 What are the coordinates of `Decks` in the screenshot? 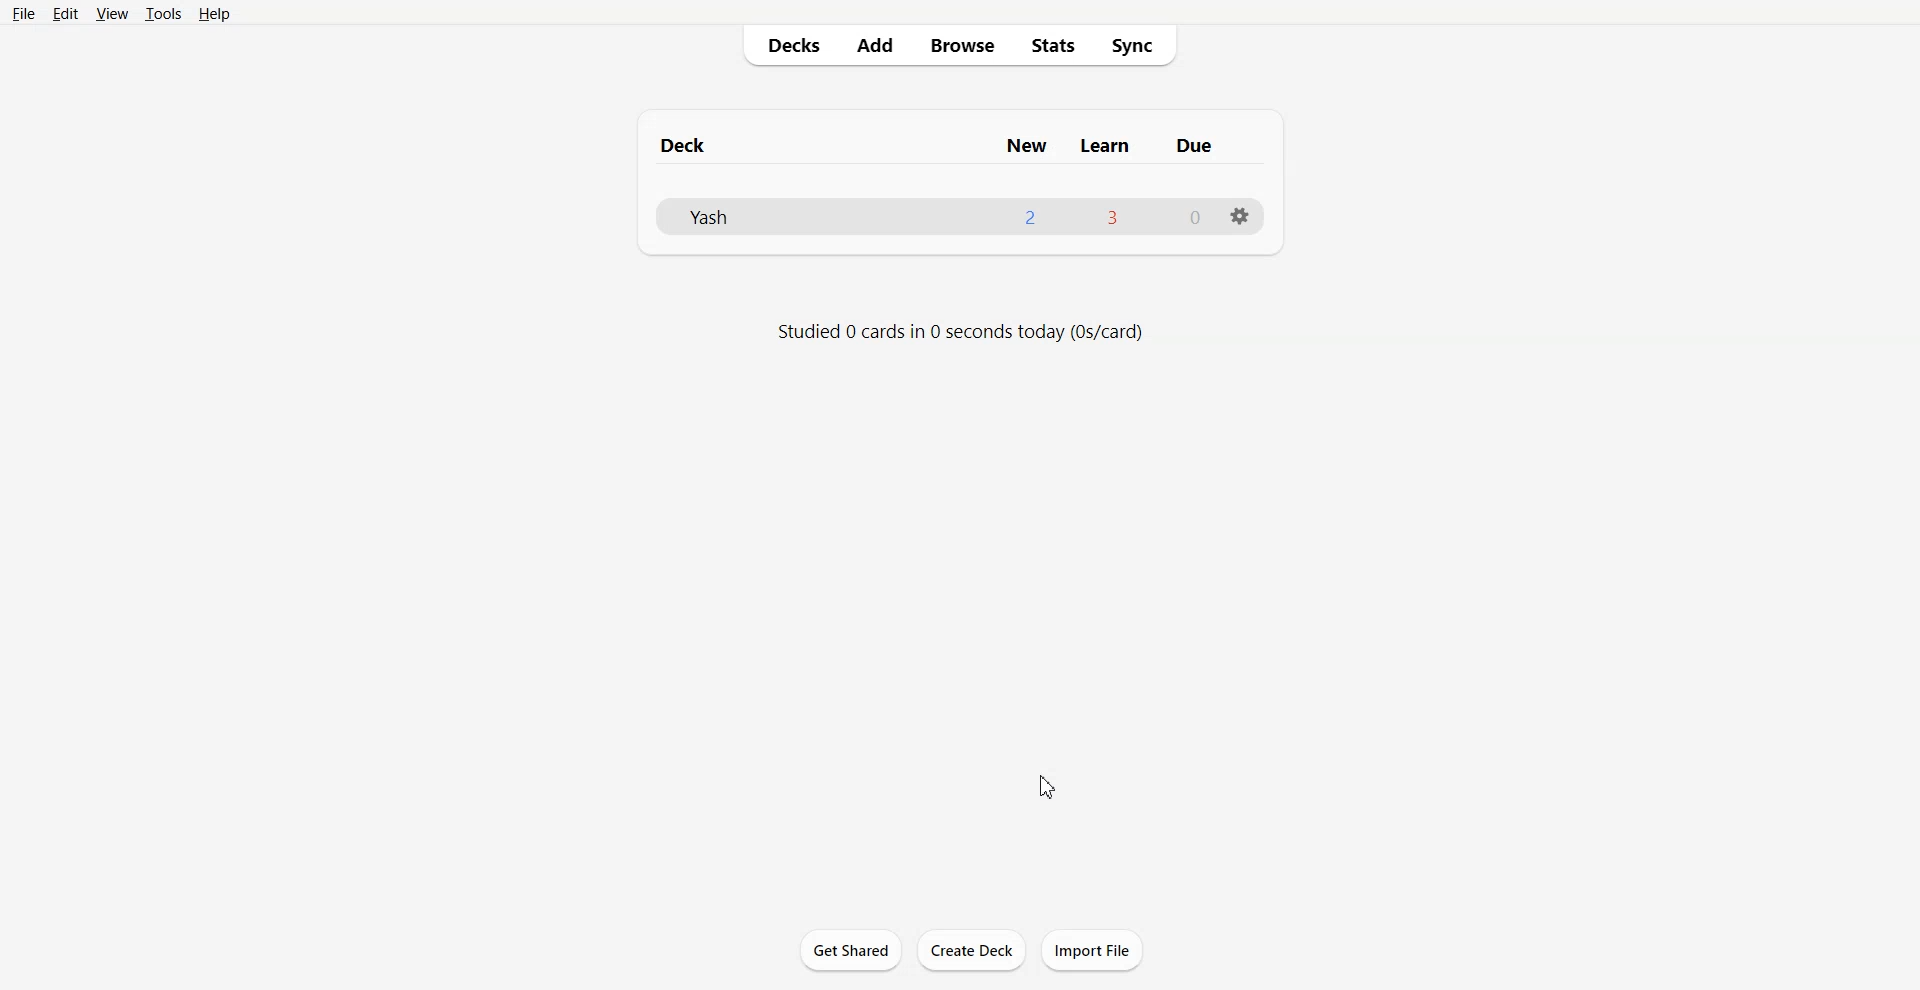 It's located at (785, 45).